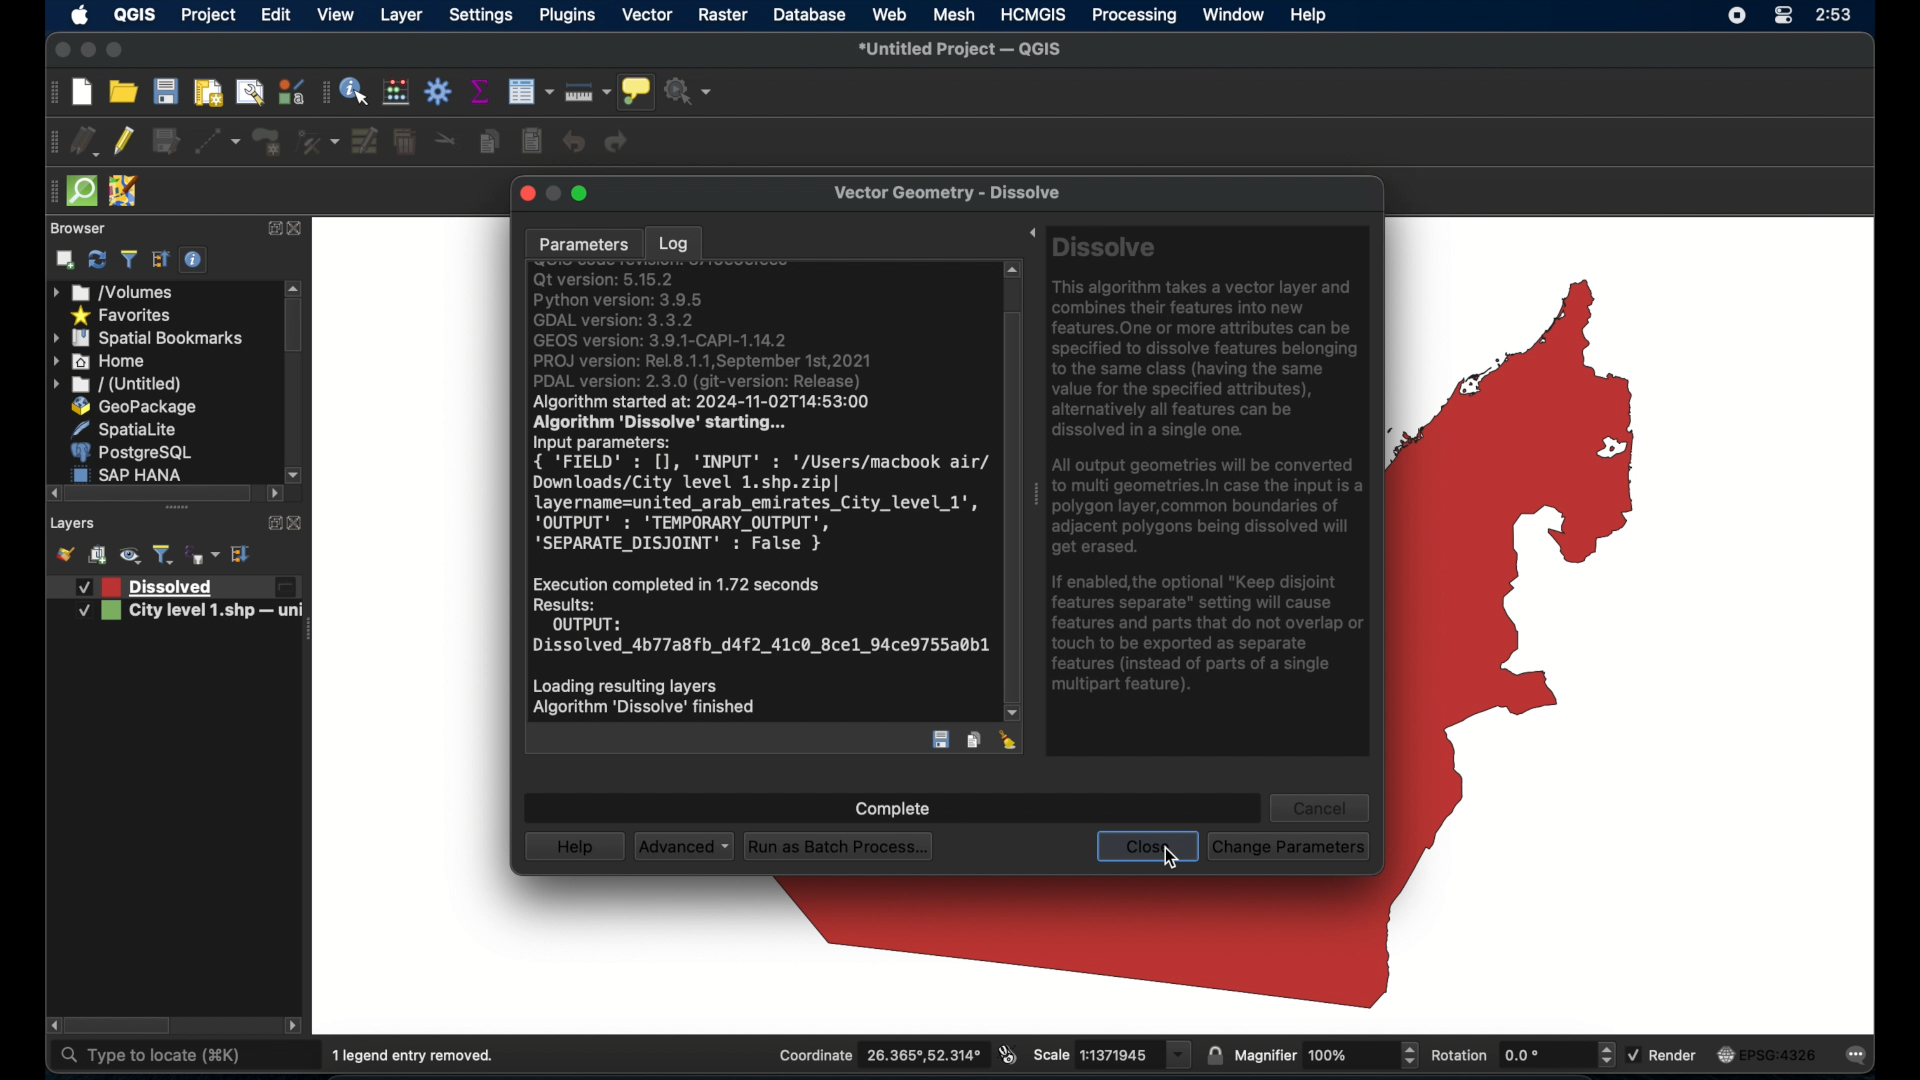 This screenshot has width=1920, height=1080. I want to click on database, so click(811, 14).